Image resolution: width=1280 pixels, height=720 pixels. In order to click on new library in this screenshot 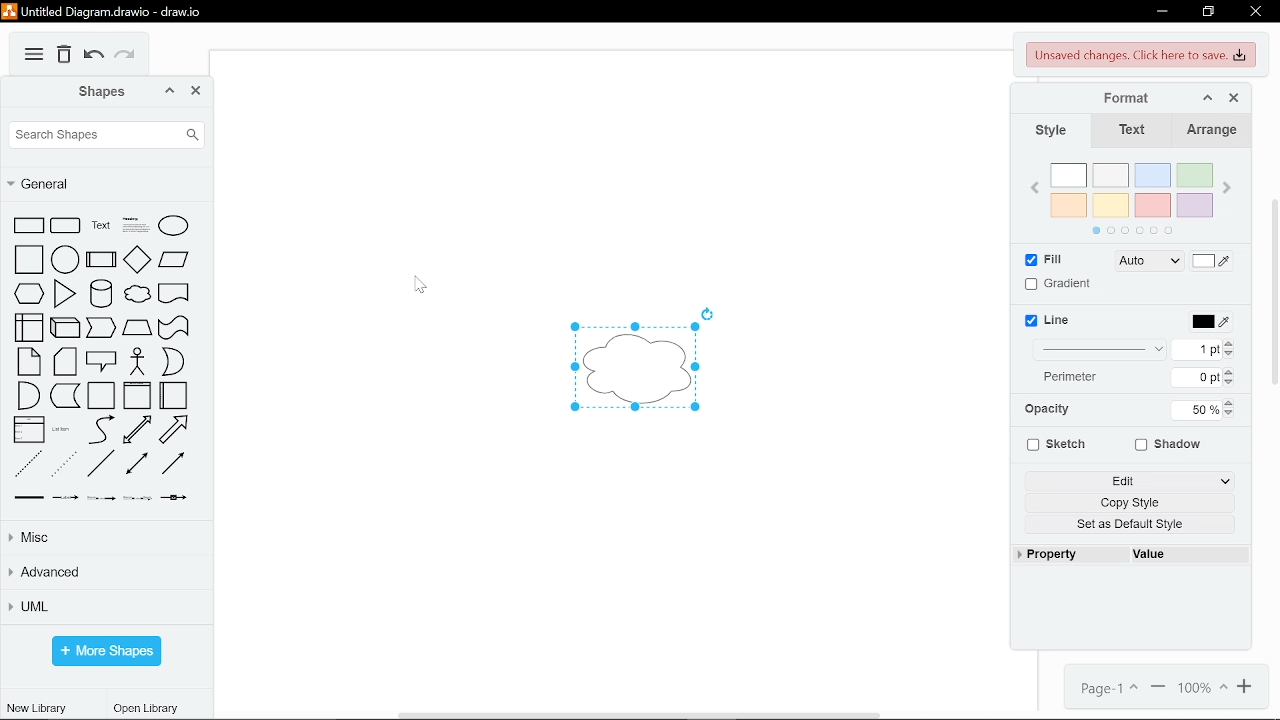, I will do `click(37, 708)`.